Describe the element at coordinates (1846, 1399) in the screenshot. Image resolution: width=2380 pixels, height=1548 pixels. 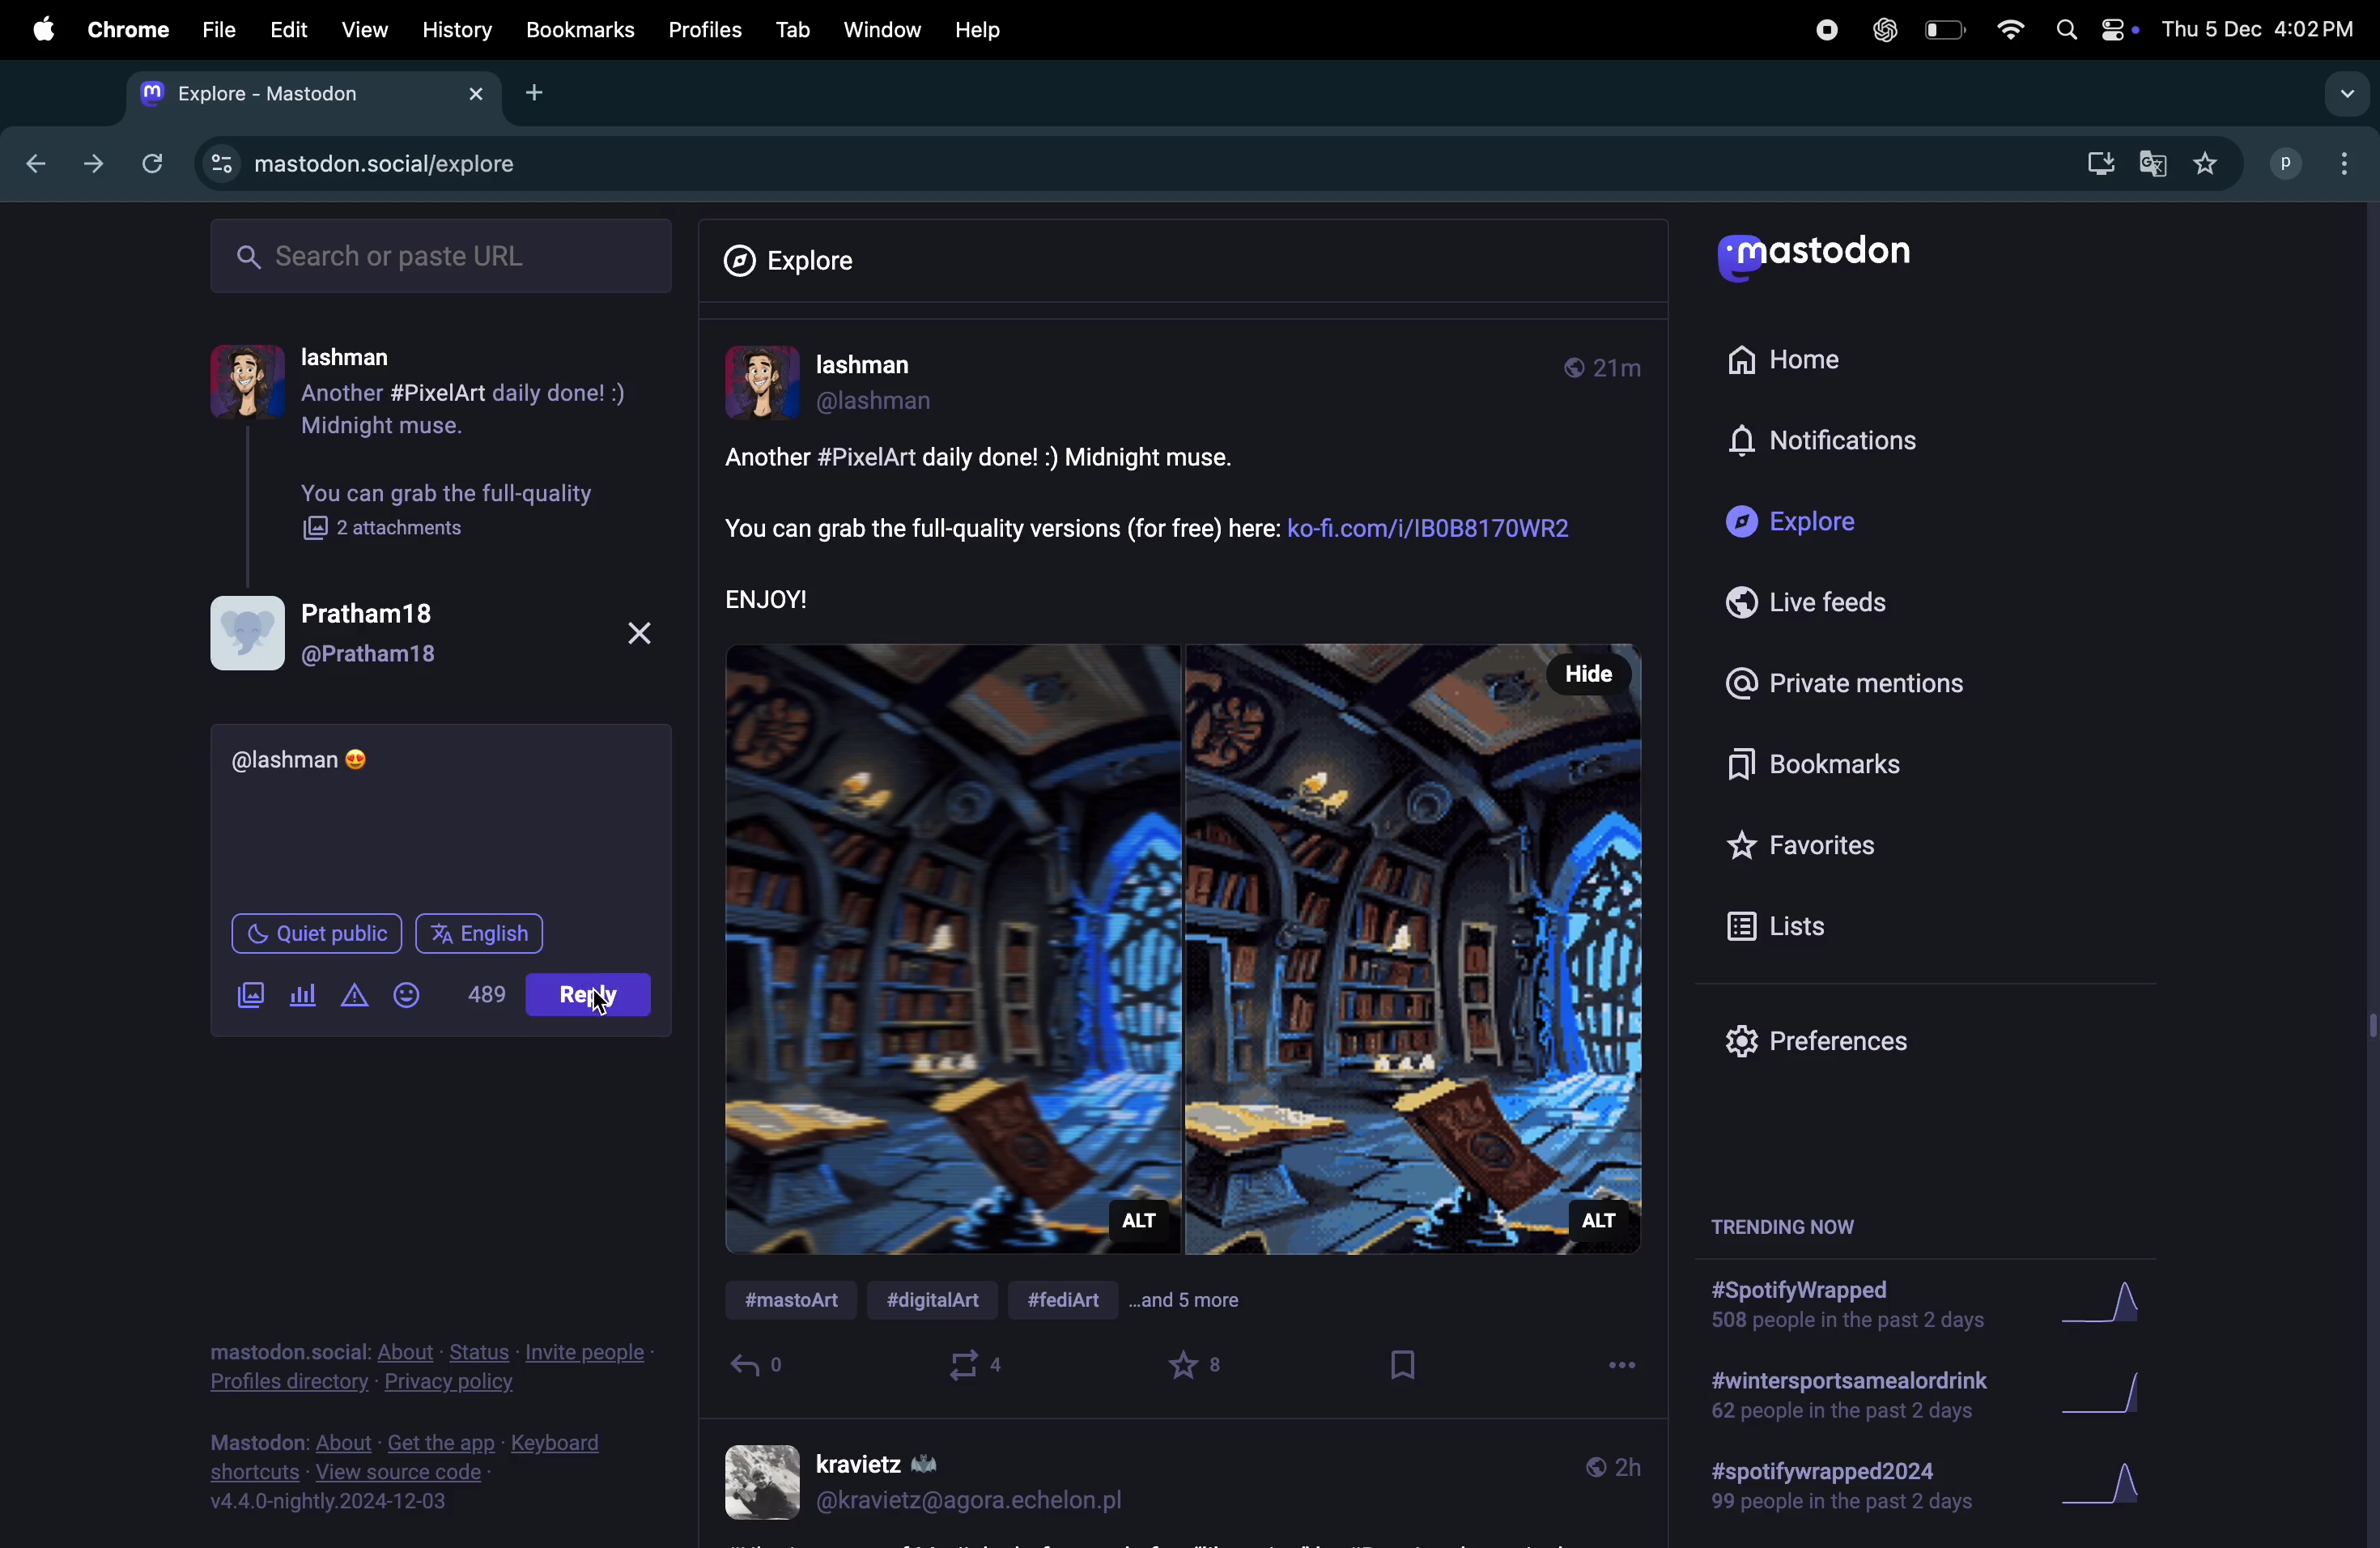
I see `wintersport drink` at that location.